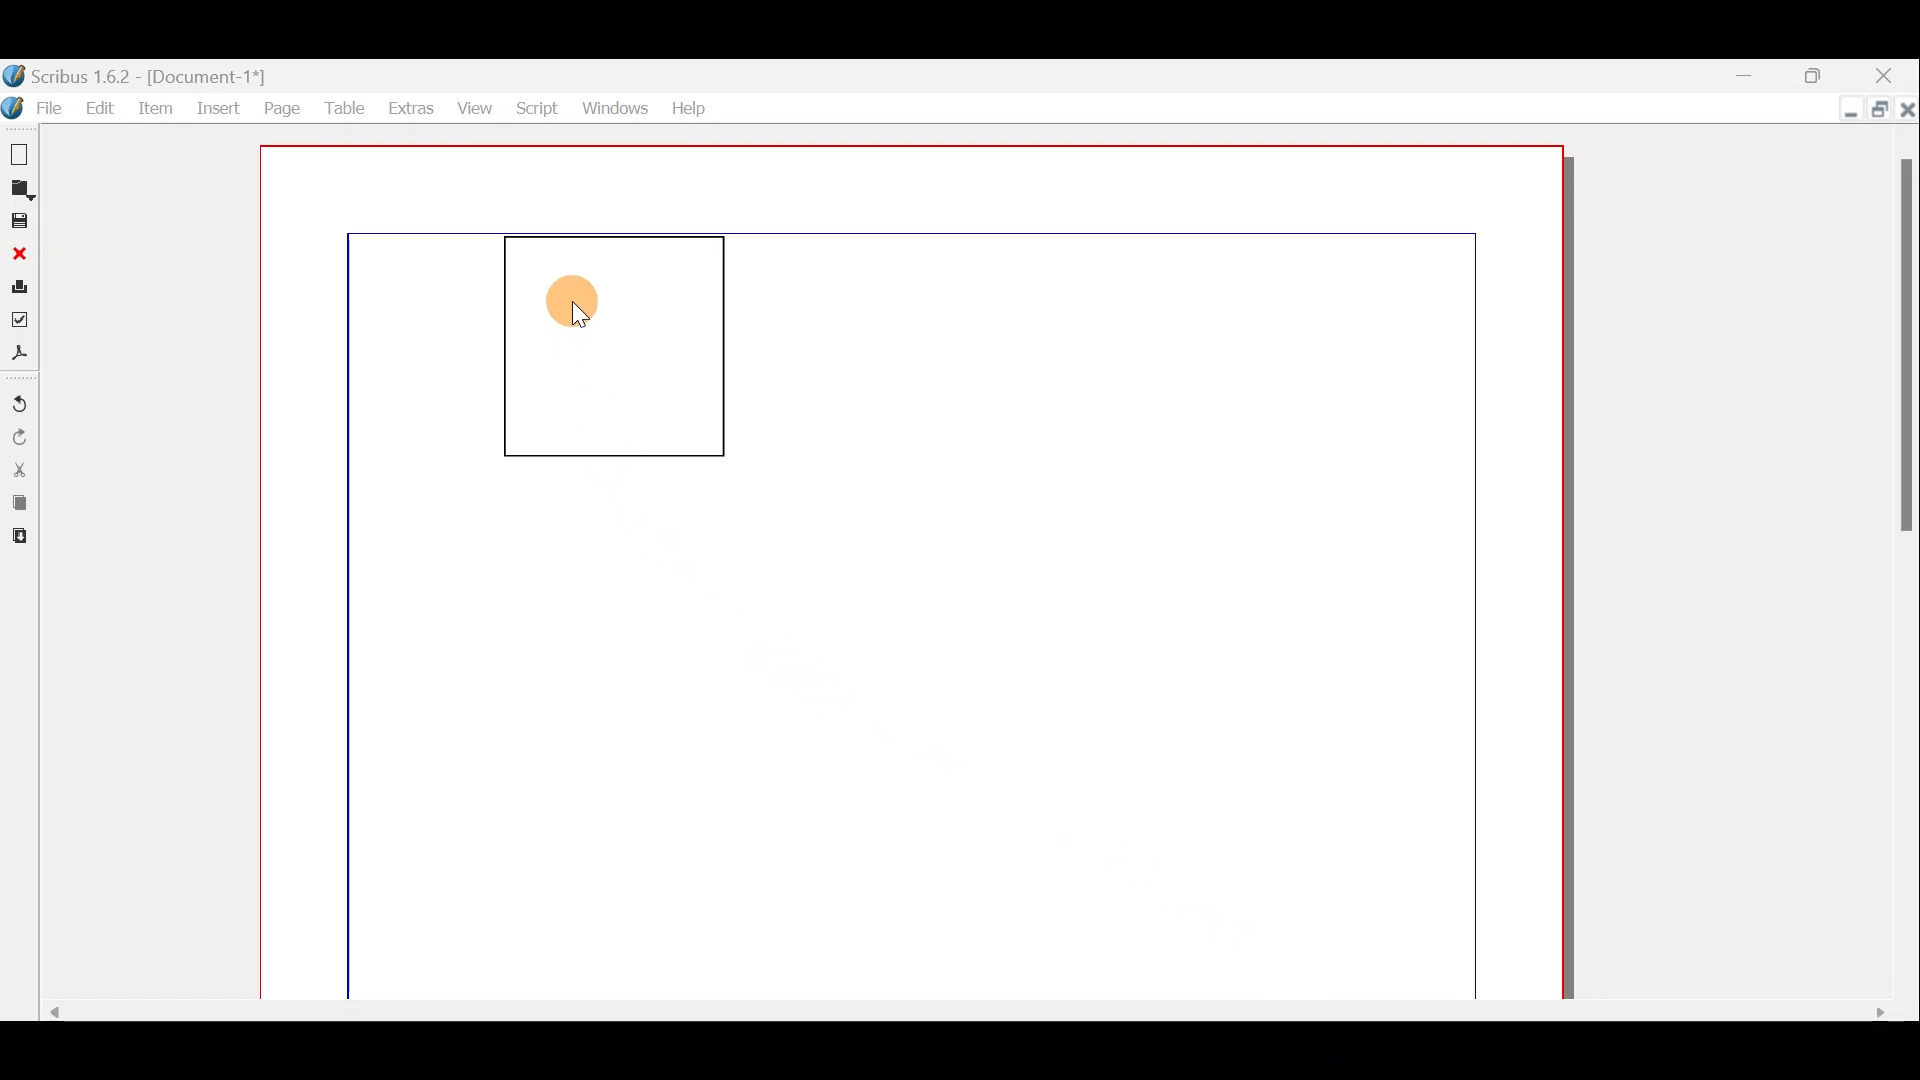 The height and width of the screenshot is (1080, 1920). Describe the element at coordinates (17, 539) in the screenshot. I see `Paste` at that location.